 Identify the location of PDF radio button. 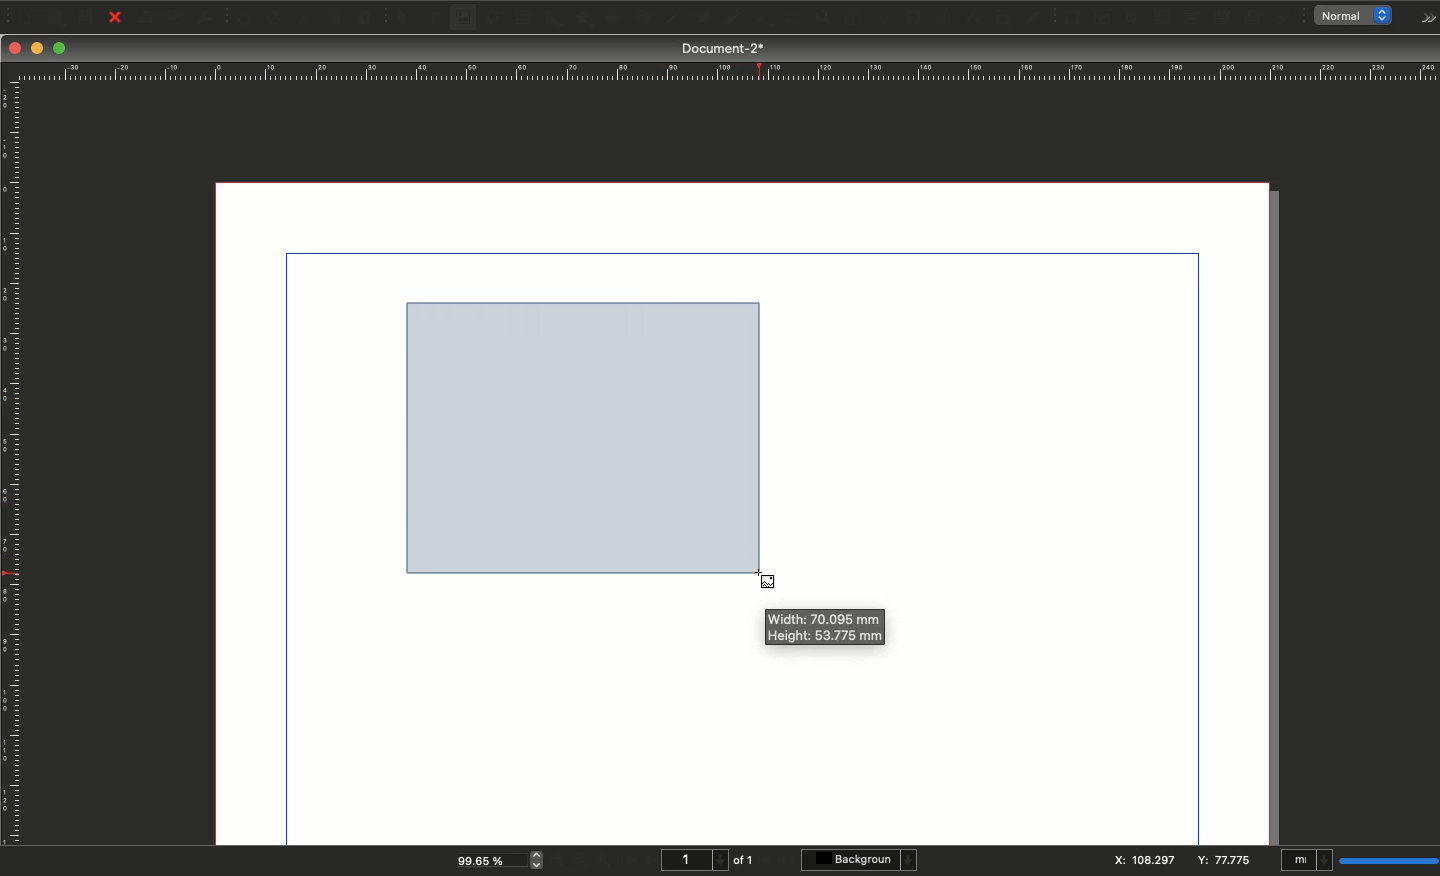
(1133, 18).